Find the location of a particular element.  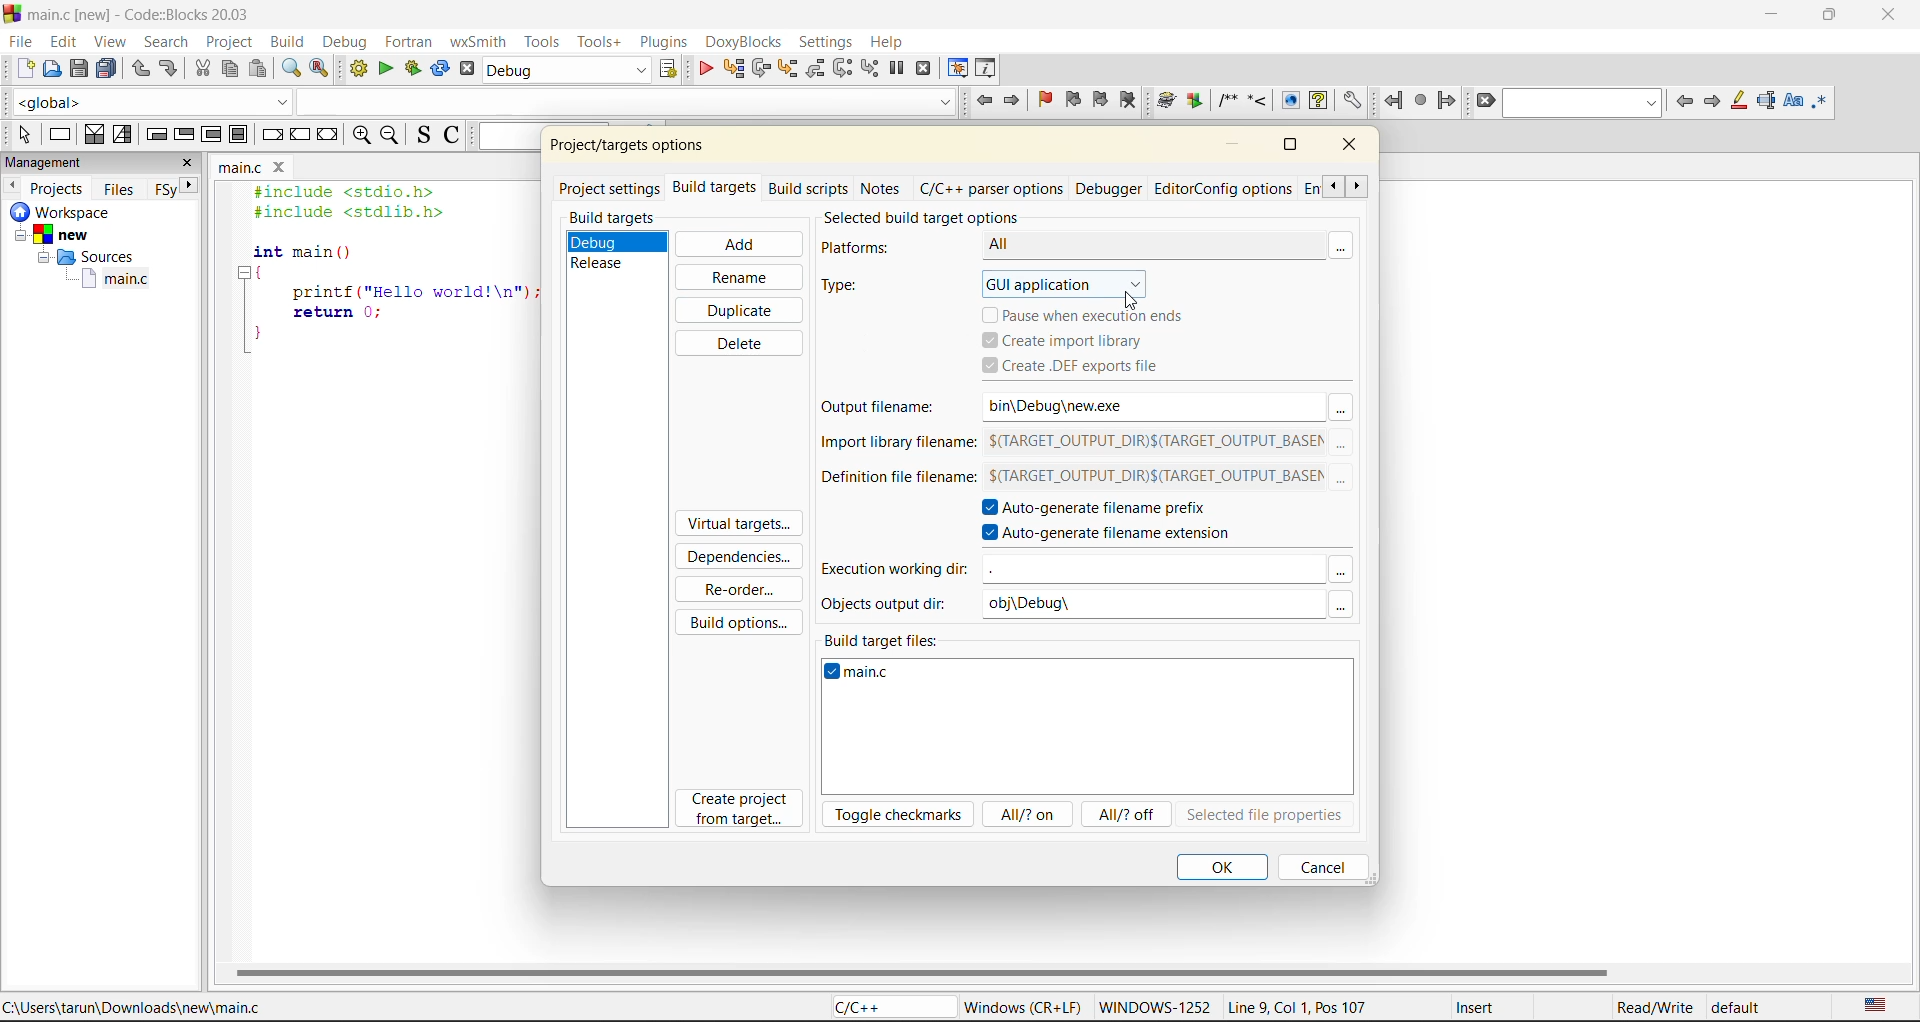

jump back is located at coordinates (1392, 101).